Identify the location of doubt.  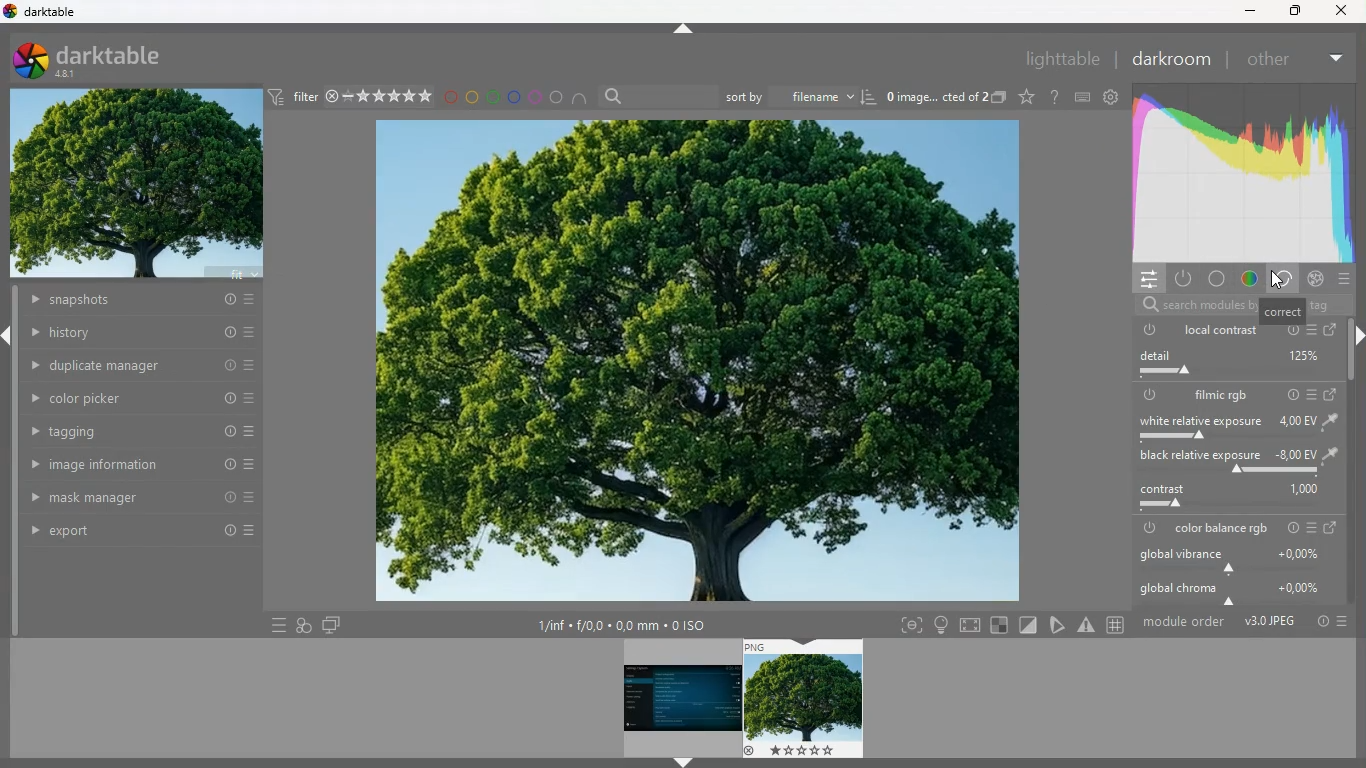
(1052, 96).